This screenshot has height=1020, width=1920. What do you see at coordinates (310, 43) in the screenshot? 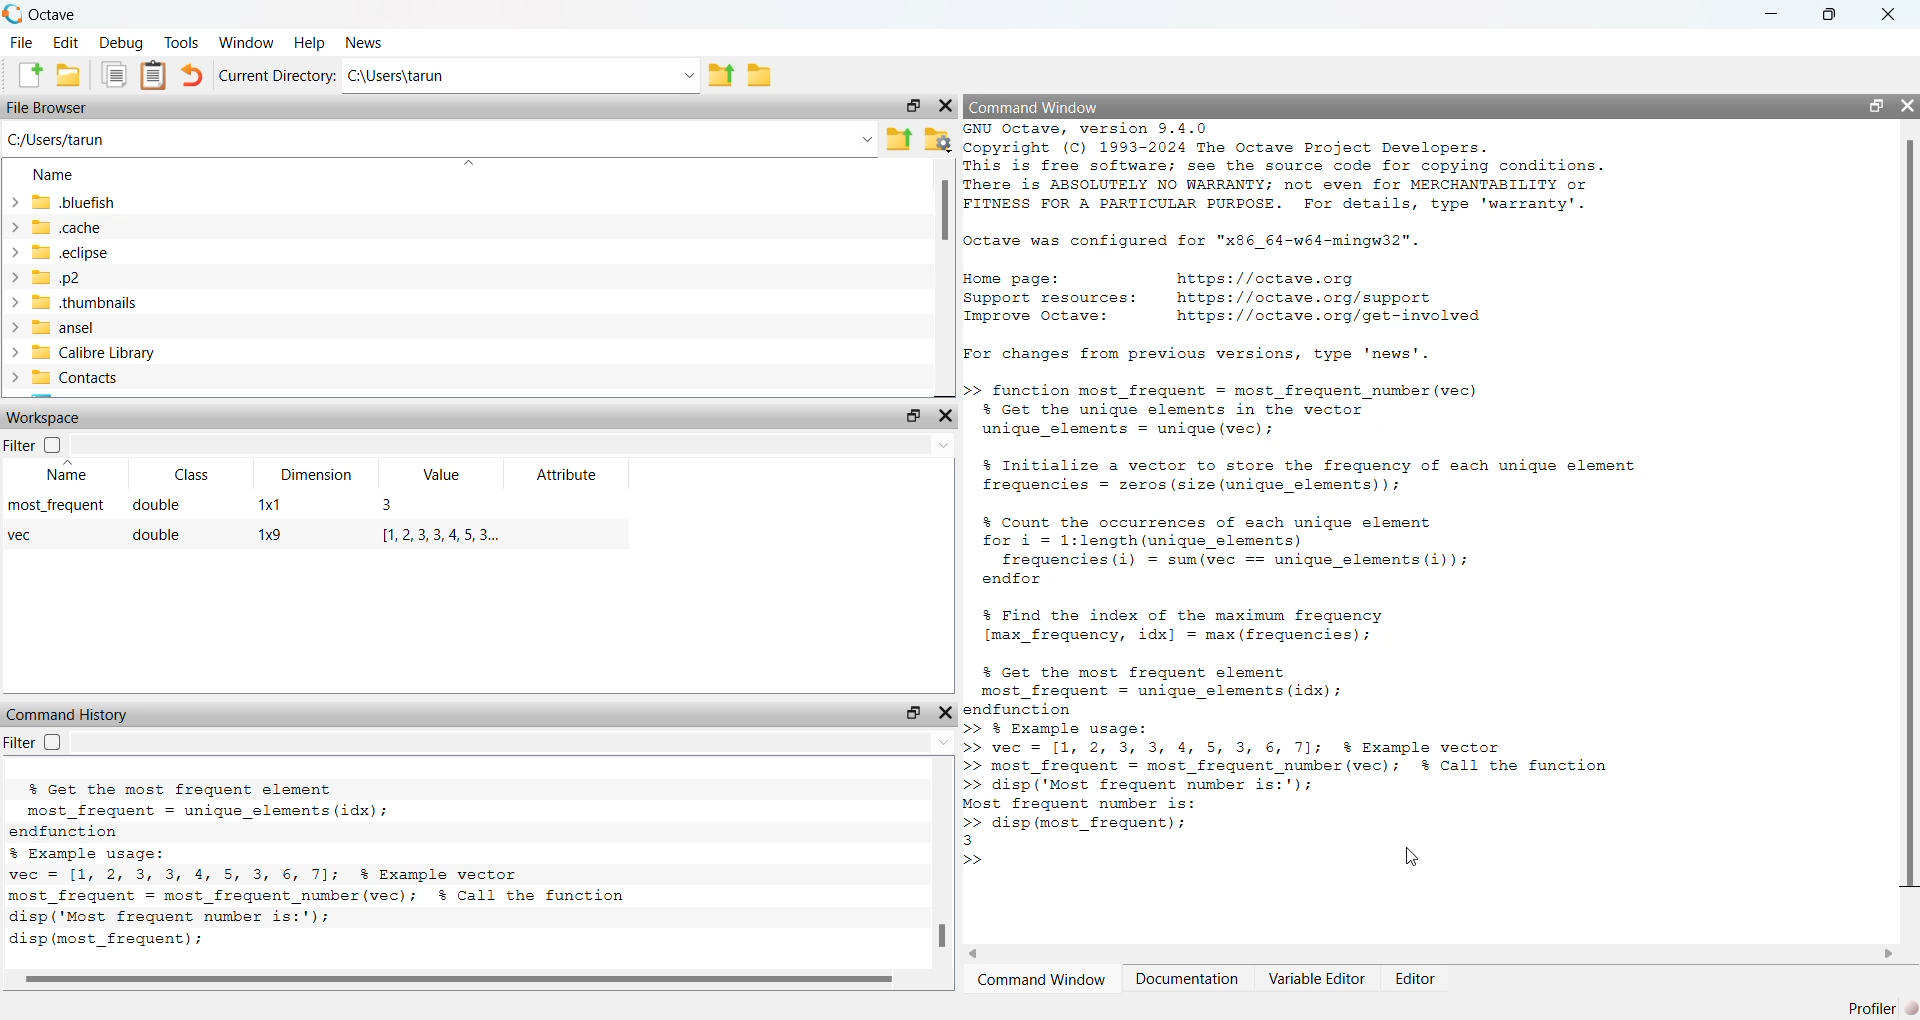
I see `Help` at bounding box center [310, 43].